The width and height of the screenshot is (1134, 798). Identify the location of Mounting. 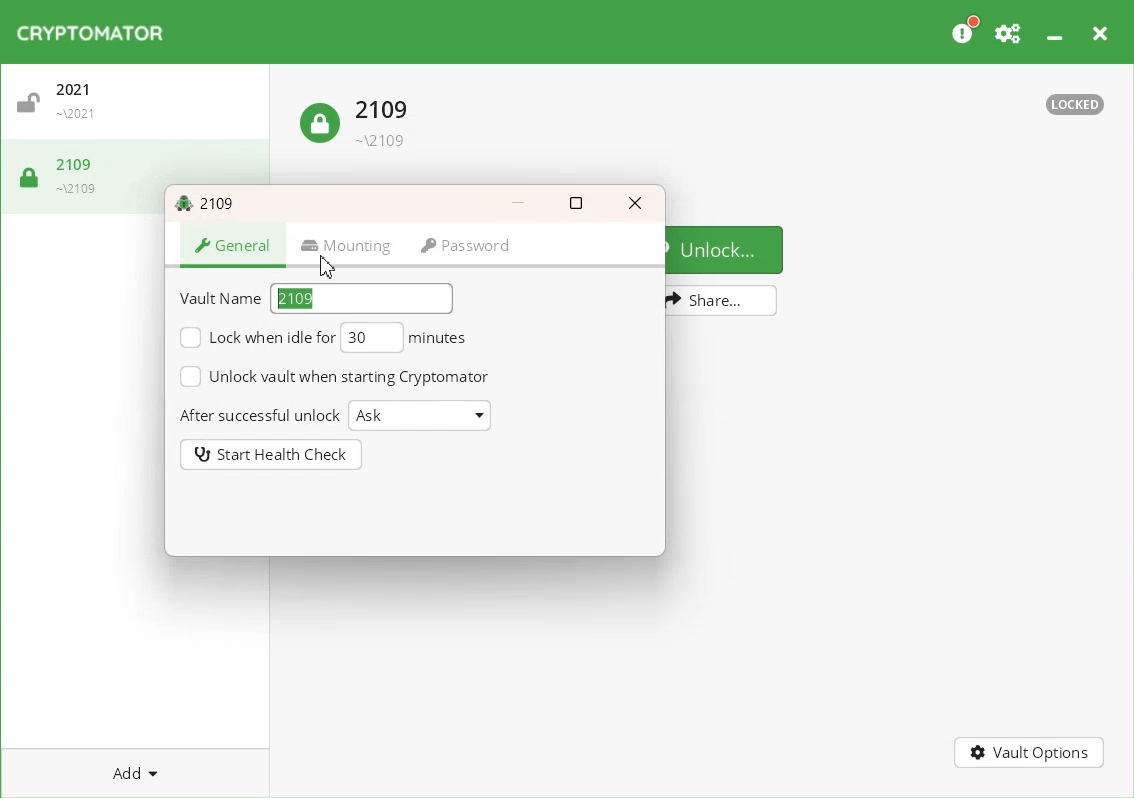
(344, 246).